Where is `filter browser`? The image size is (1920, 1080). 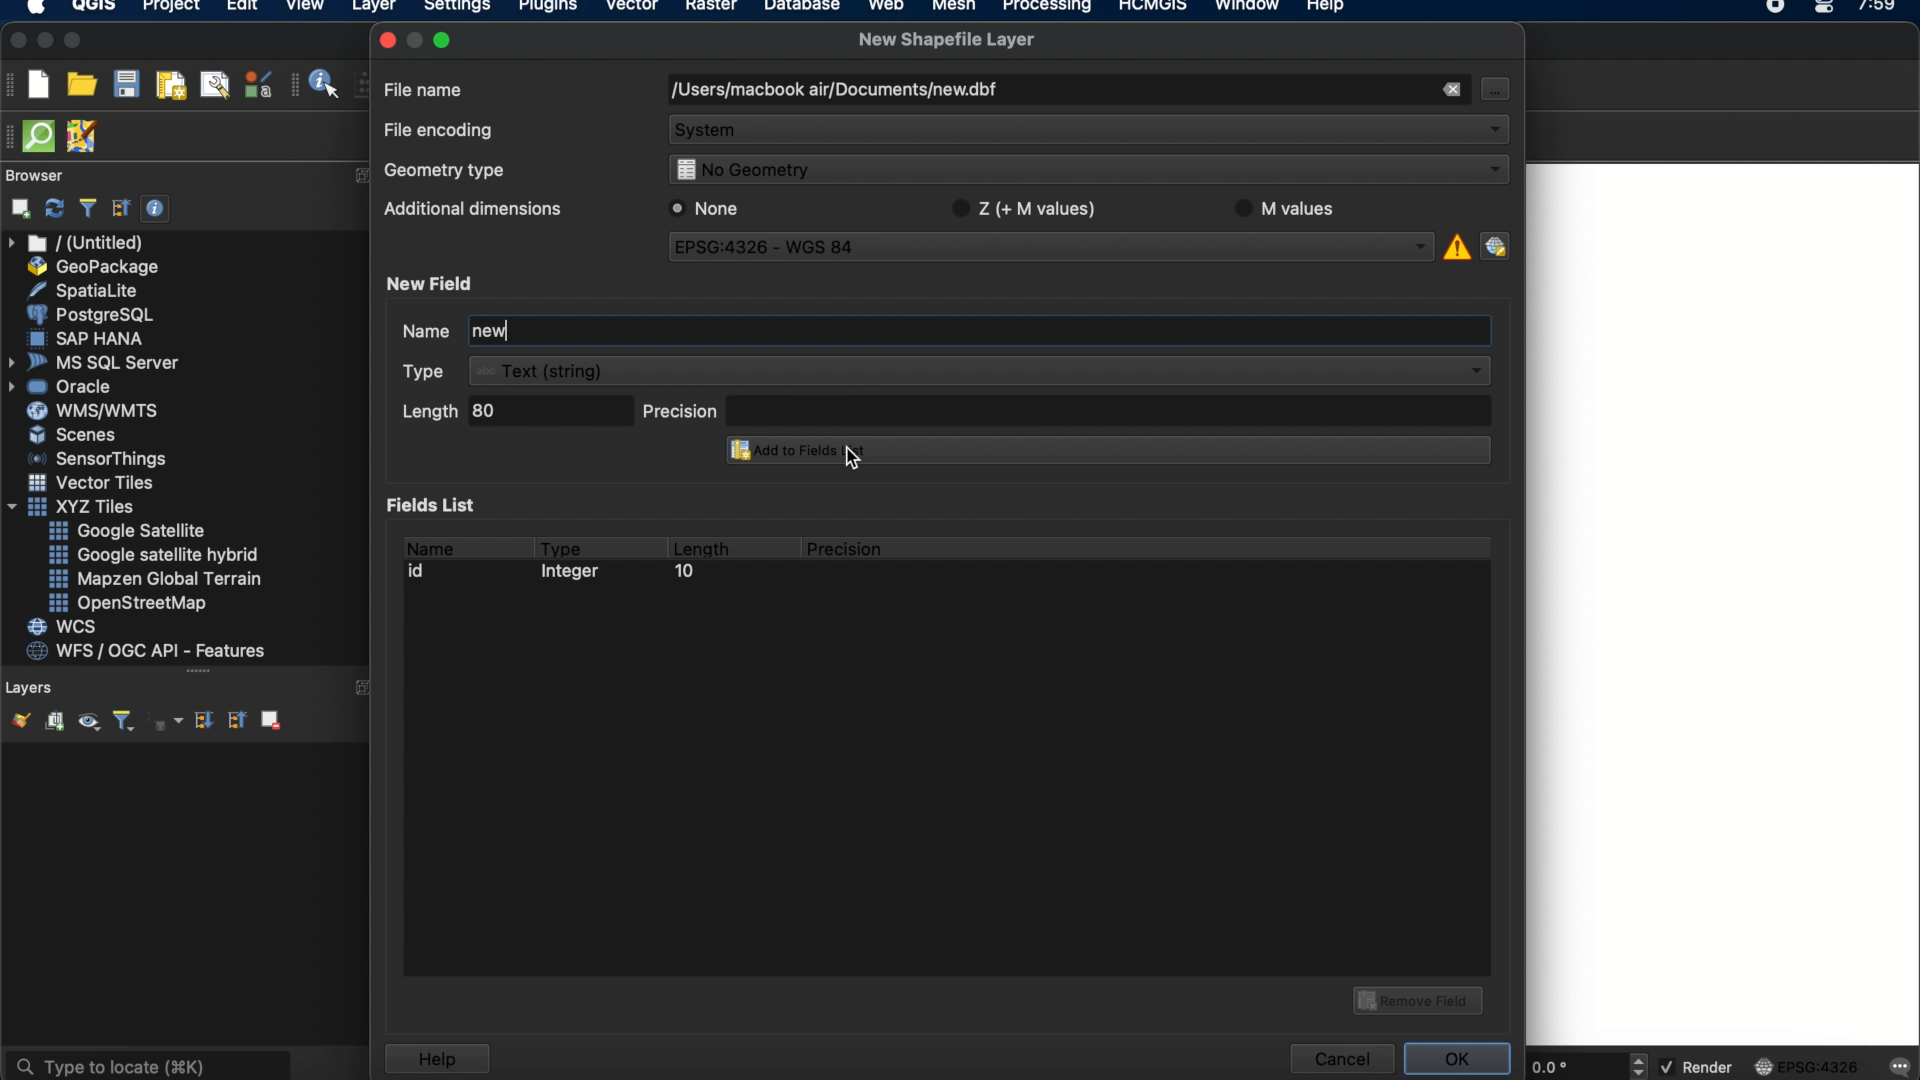
filter browser is located at coordinates (87, 208).